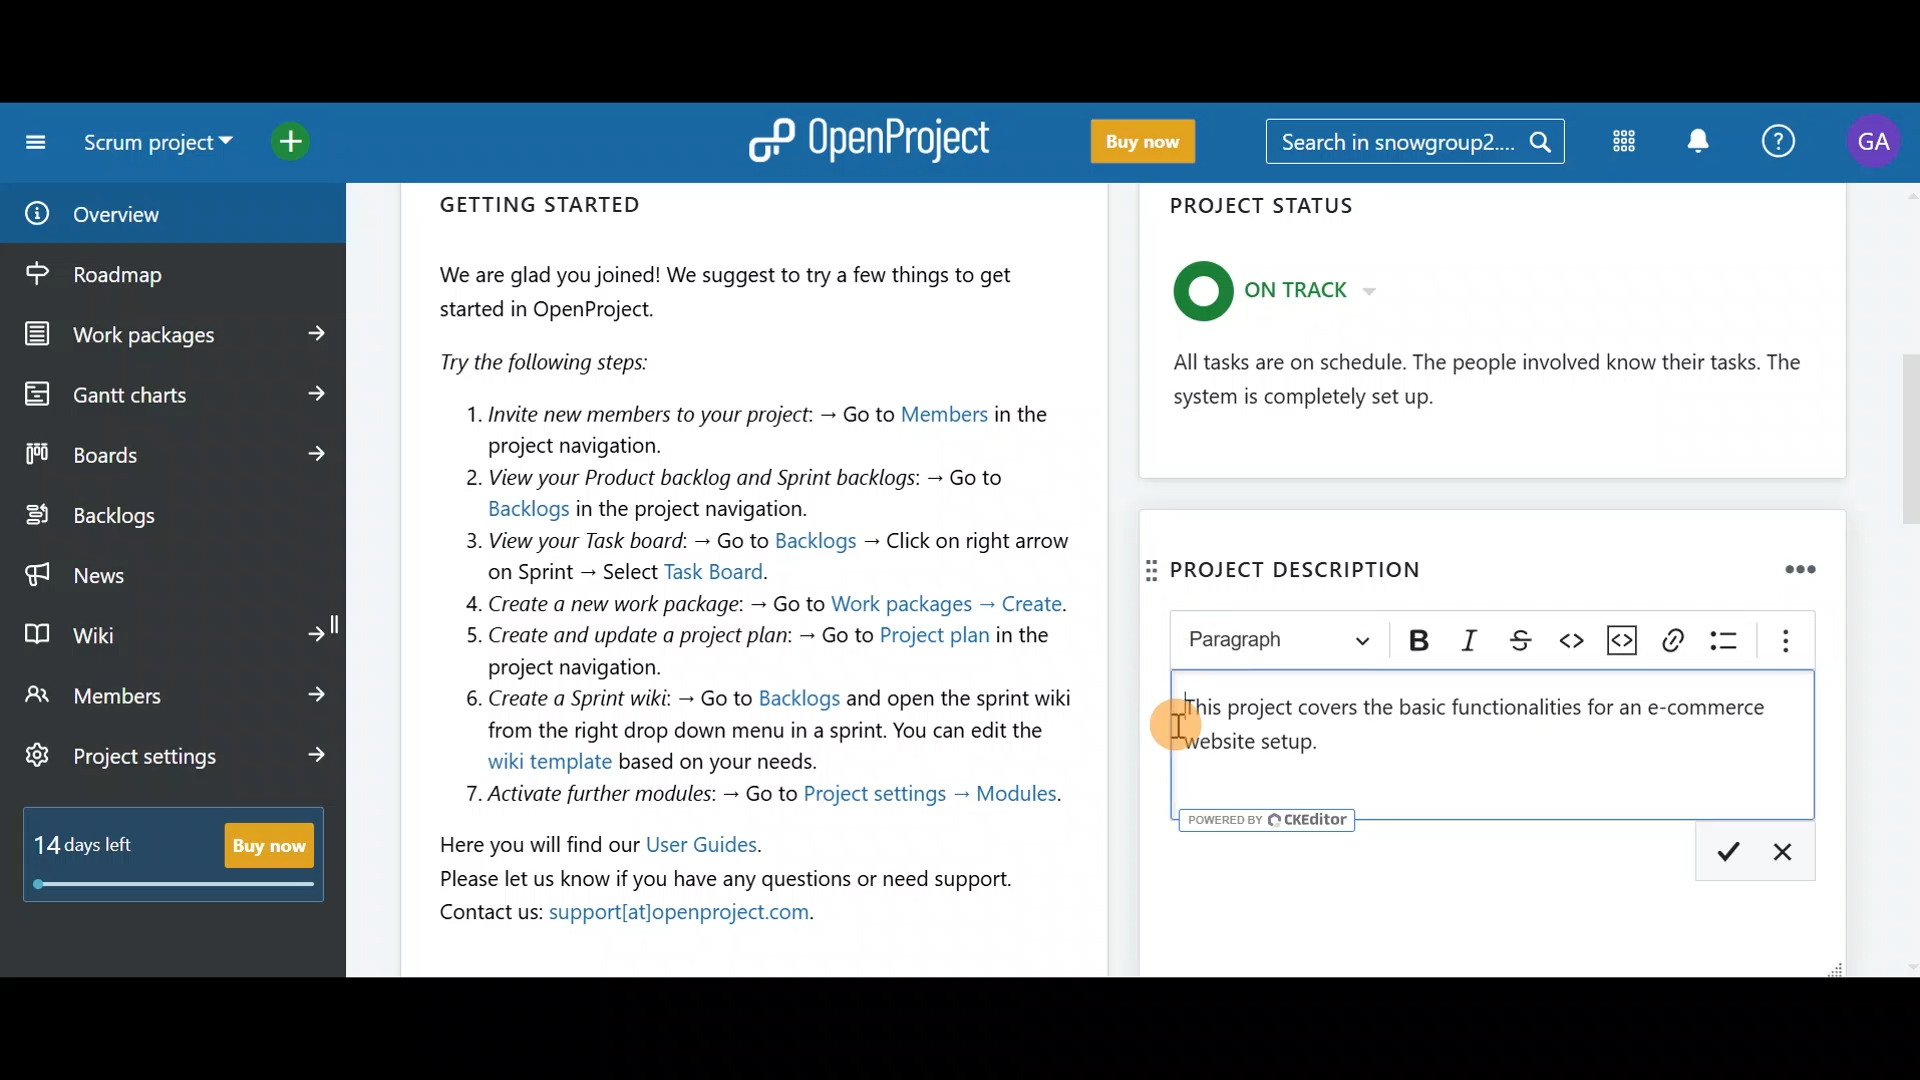 This screenshot has width=1920, height=1080. I want to click on News, so click(172, 570).